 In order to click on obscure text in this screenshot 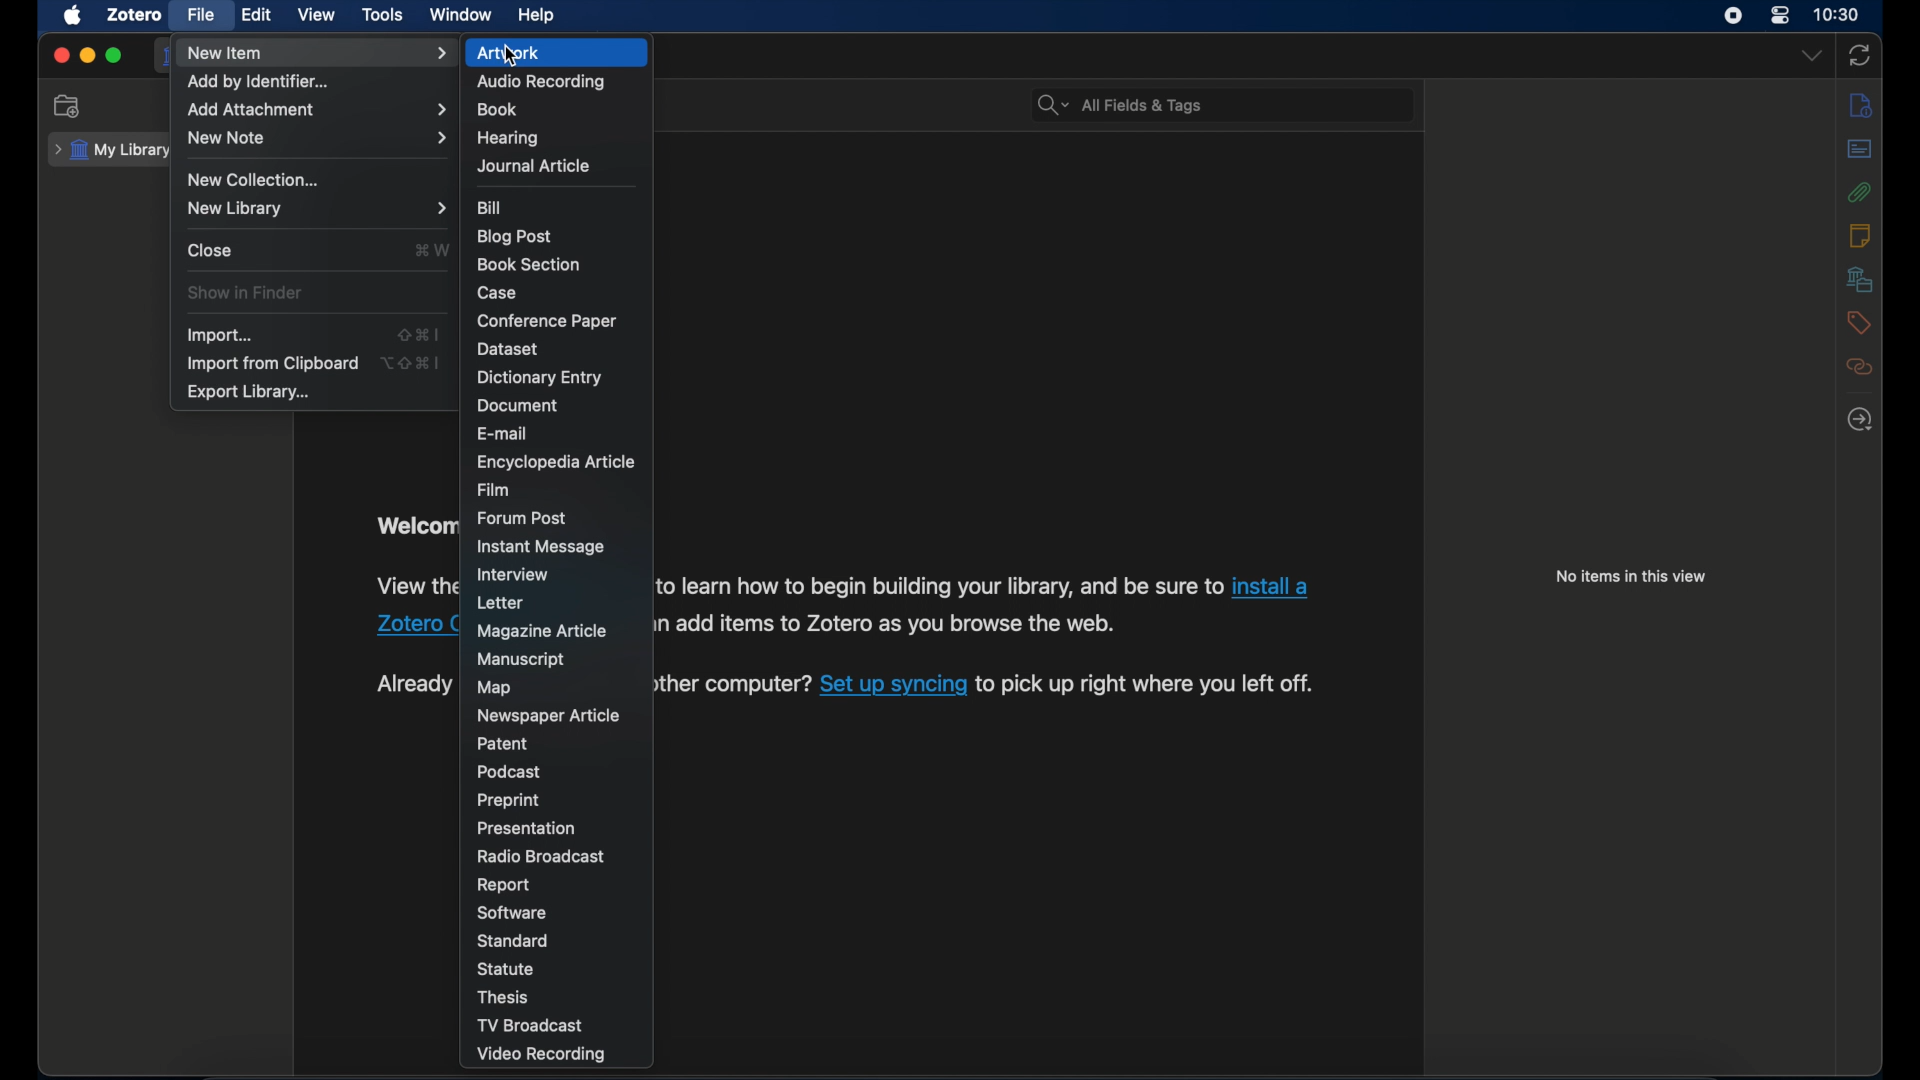, I will do `click(414, 589)`.